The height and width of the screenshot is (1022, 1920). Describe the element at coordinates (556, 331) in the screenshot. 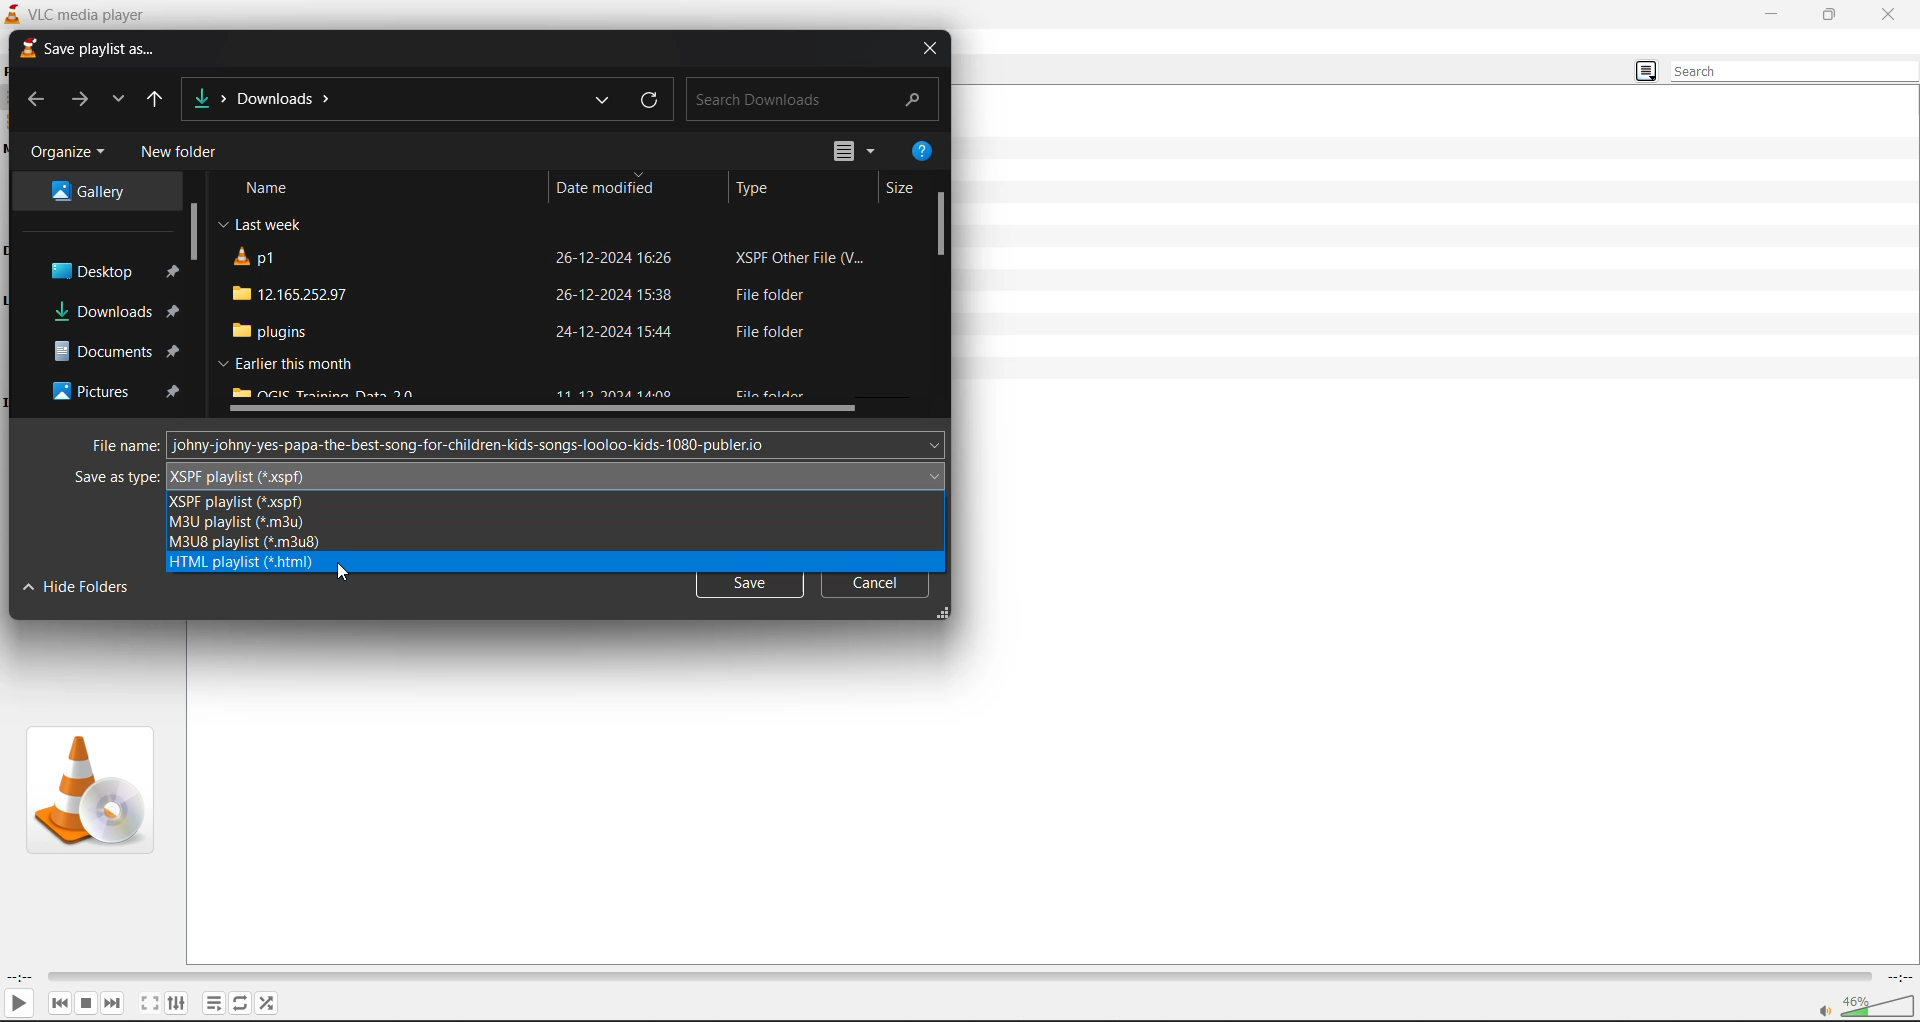

I see `file name , date modified and type` at that location.